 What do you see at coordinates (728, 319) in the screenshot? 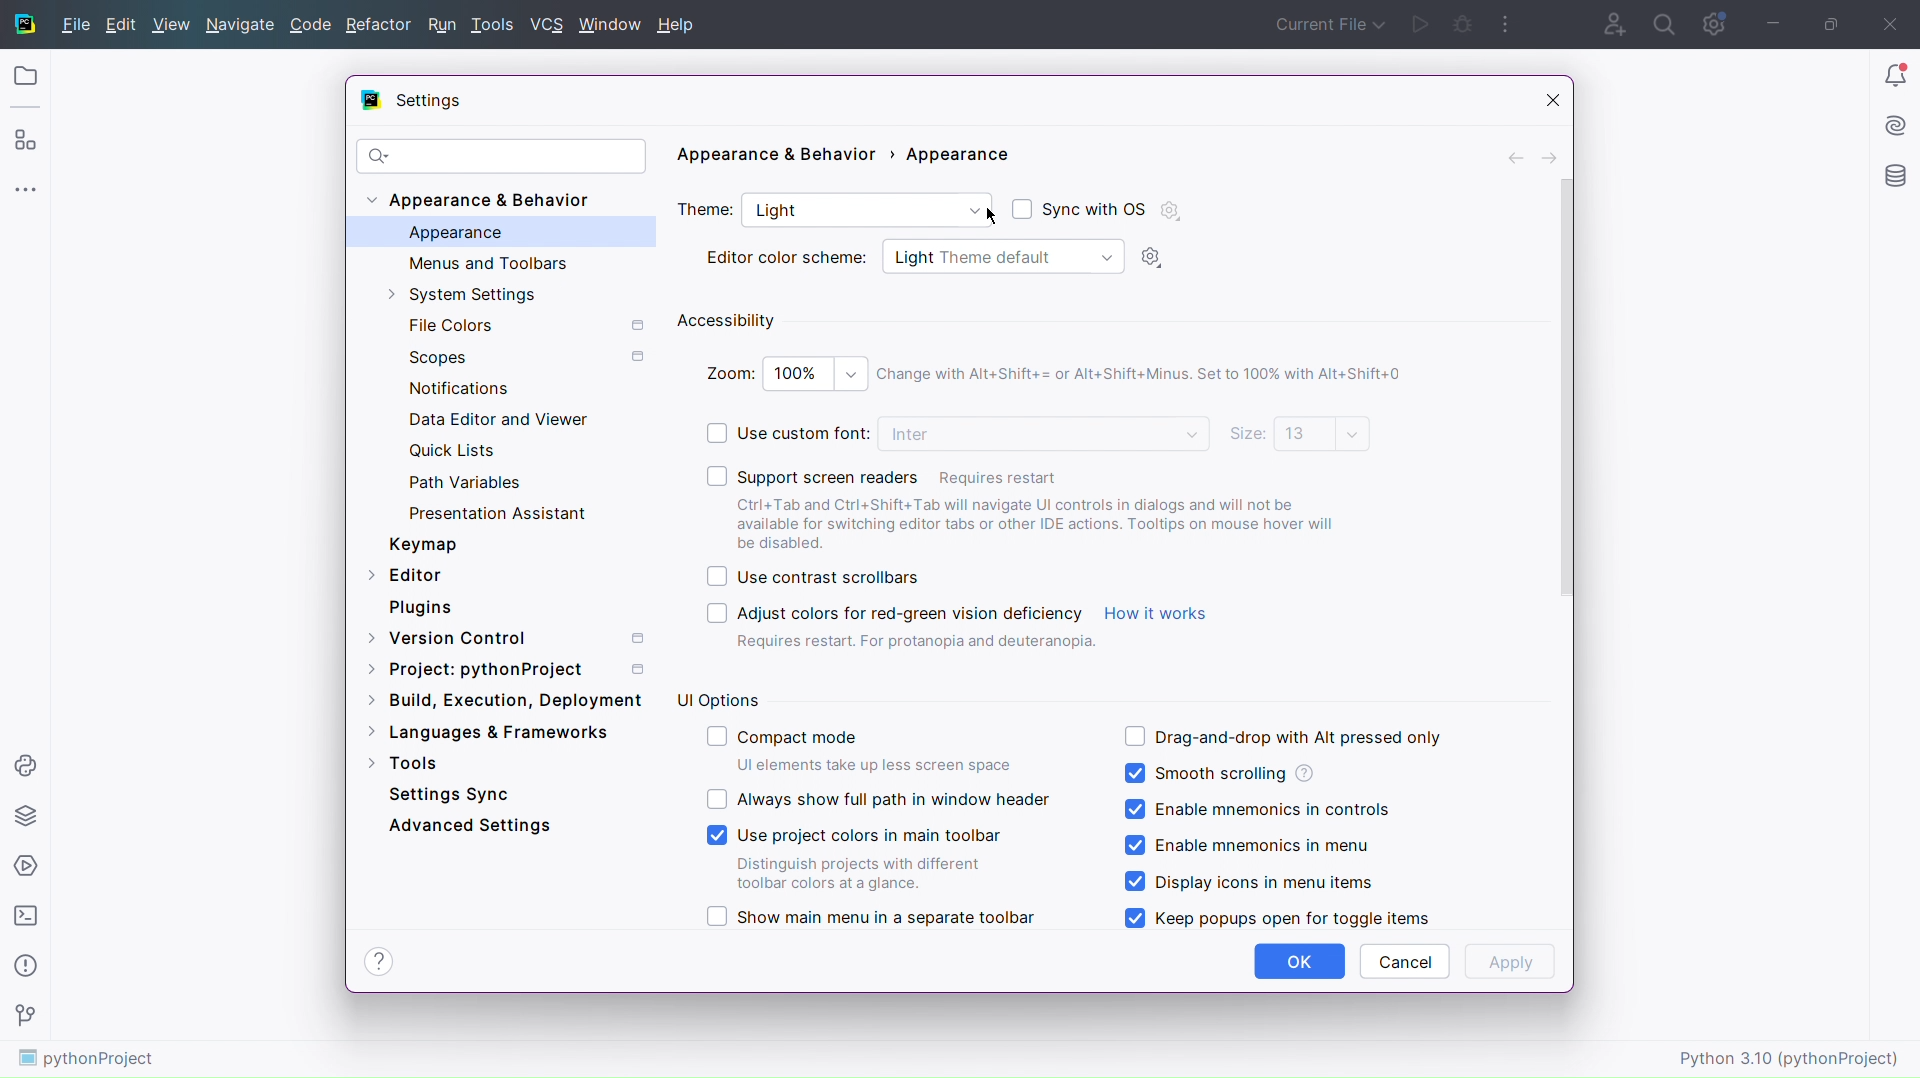
I see `Accessibility` at bounding box center [728, 319].